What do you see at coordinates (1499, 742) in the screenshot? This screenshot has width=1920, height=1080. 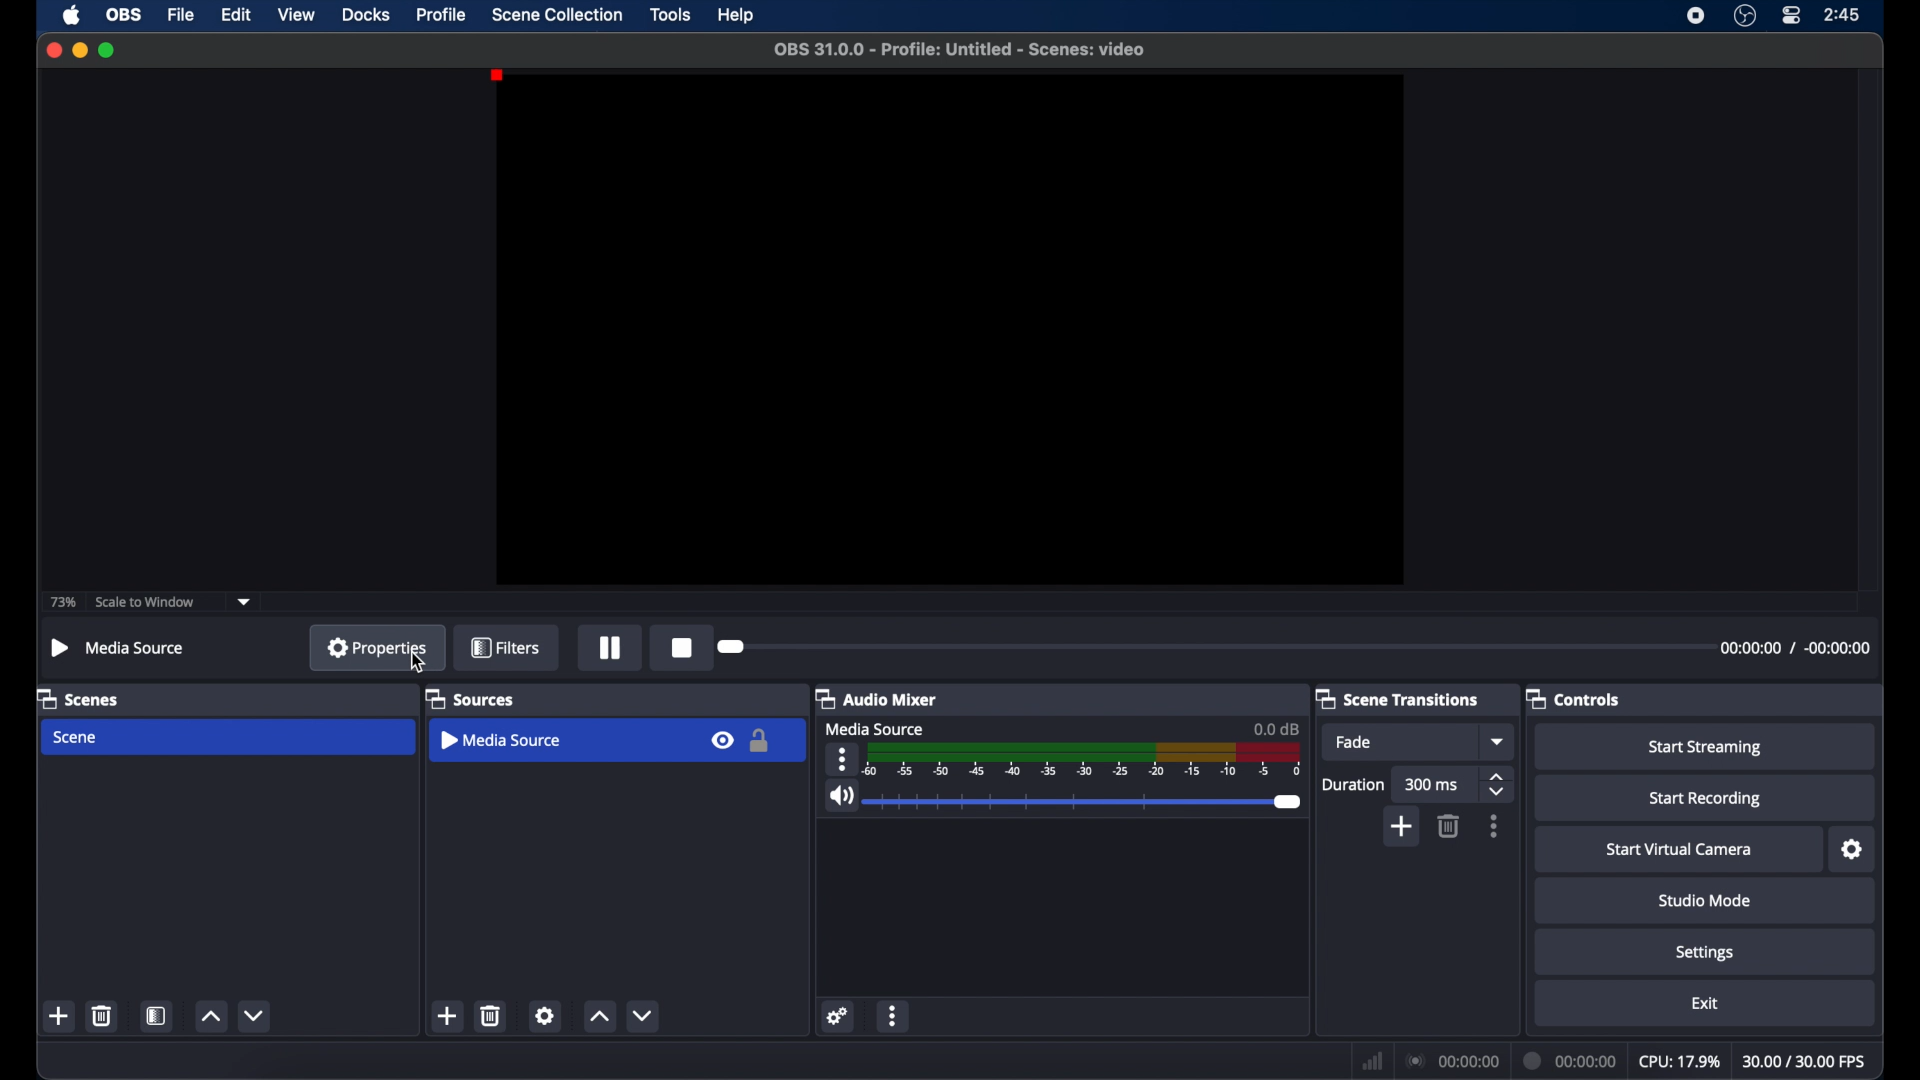 I see `dropdown` at bounding box center [1499, 742].